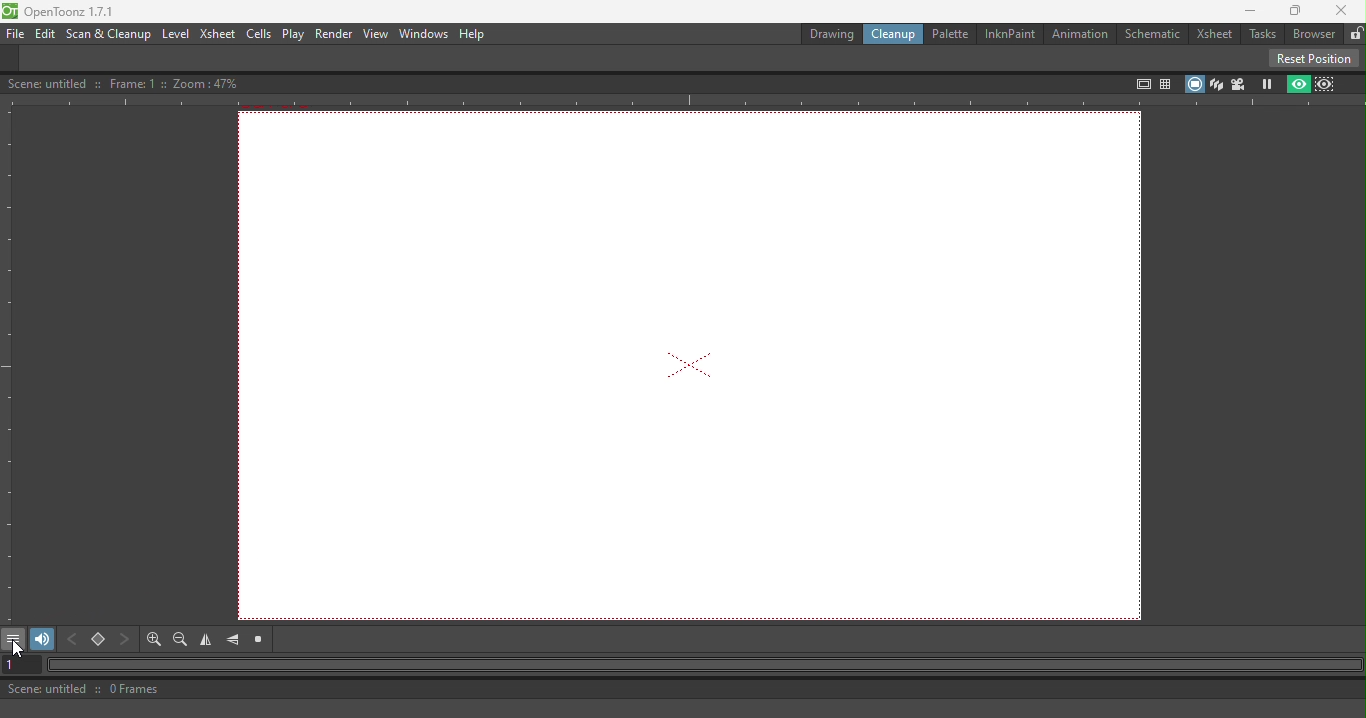  I want to click on Next key, so click(126, 640).